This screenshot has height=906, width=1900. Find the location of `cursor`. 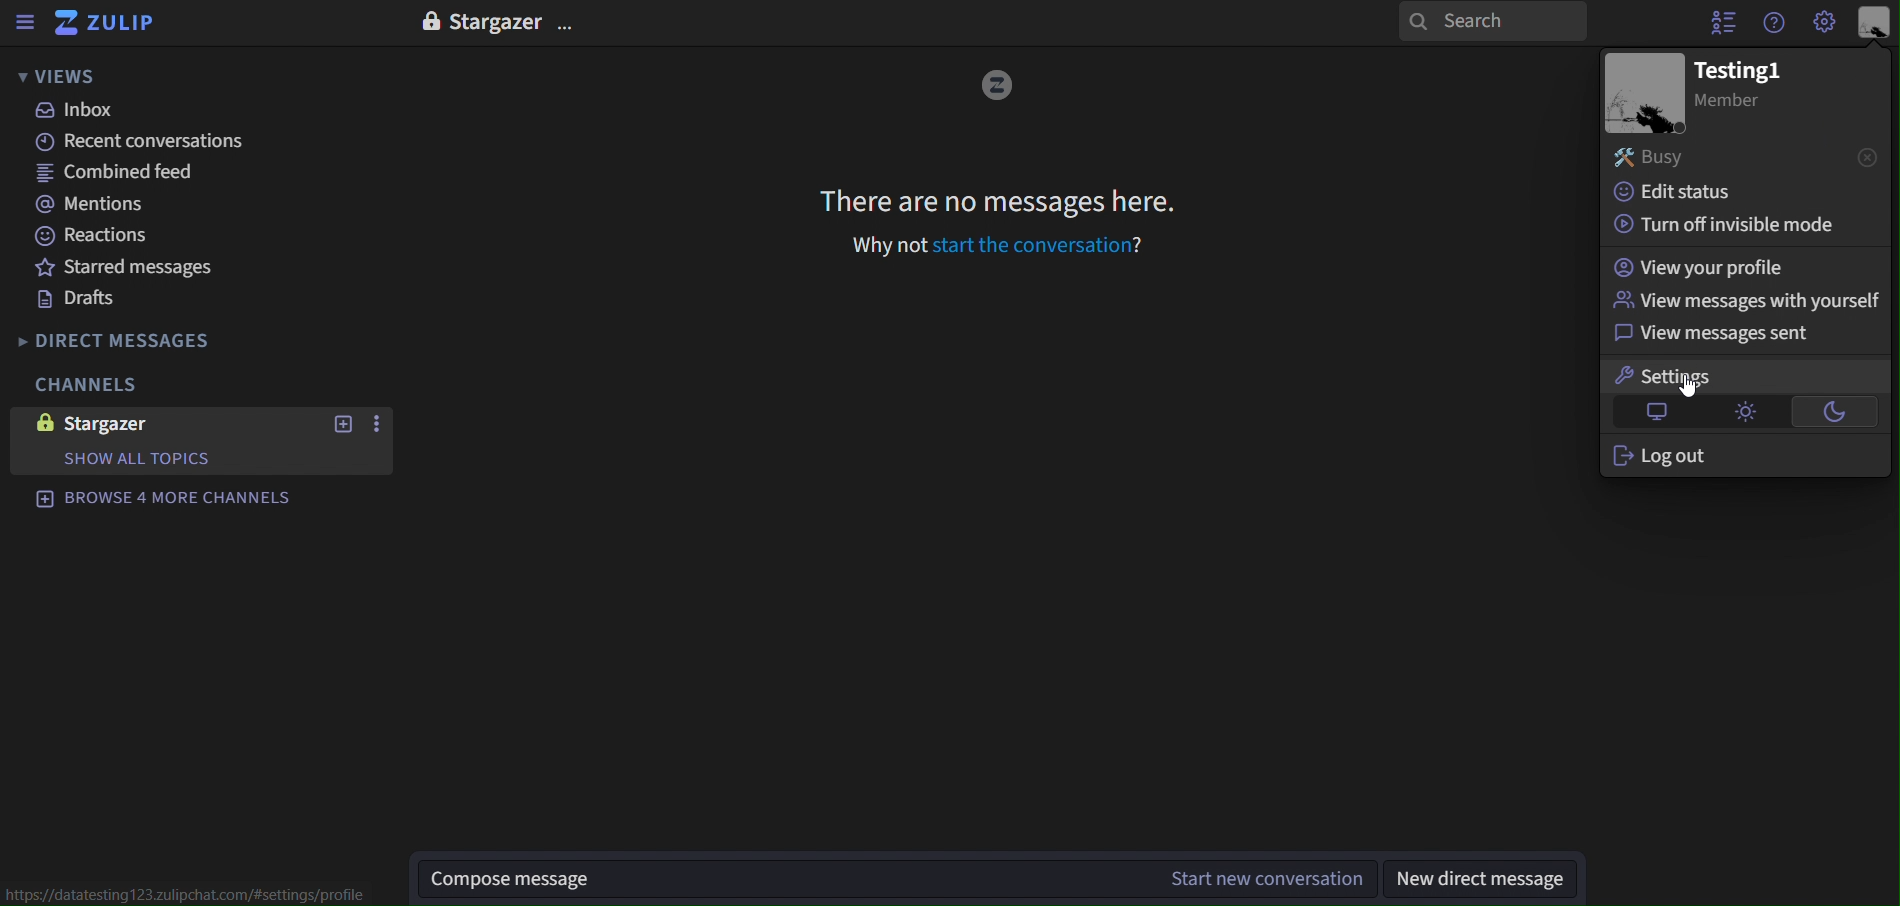

cursor is located at coordinates (1690, 386).